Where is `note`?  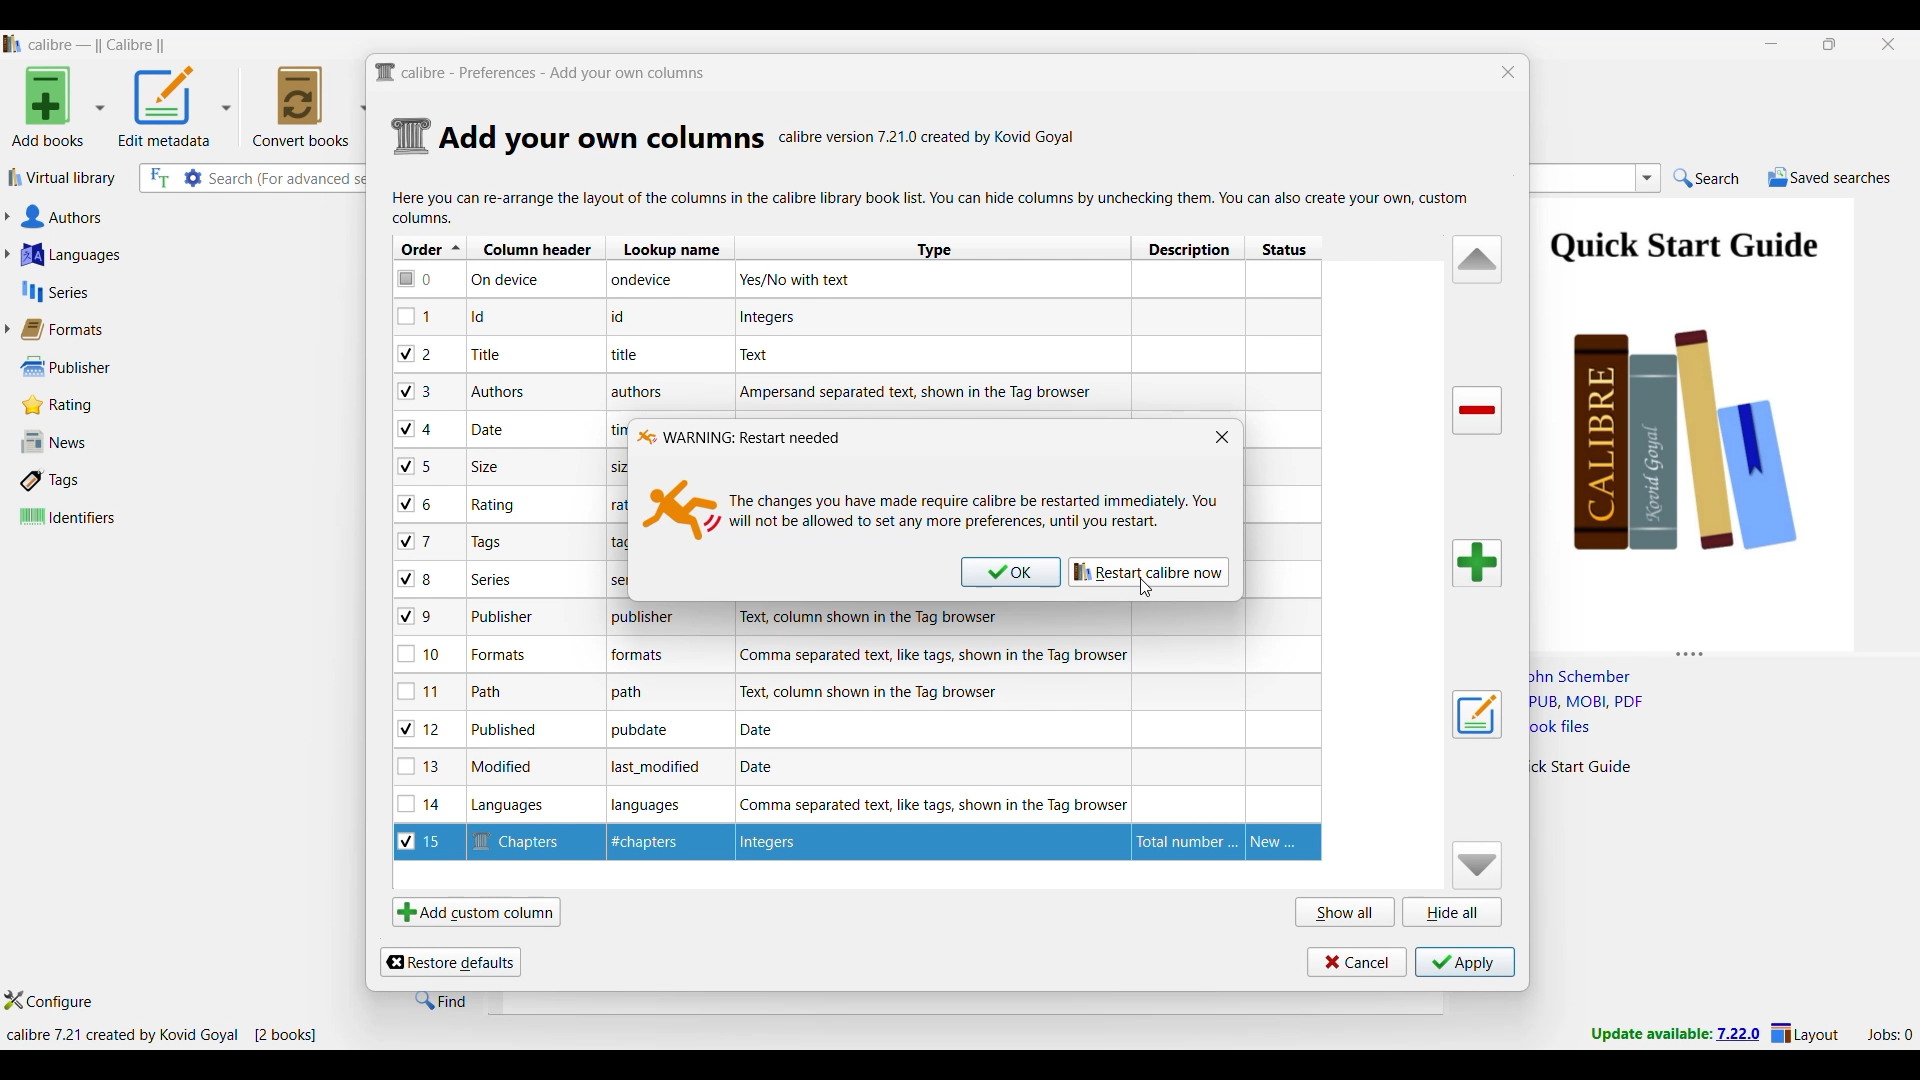 note is located at coordinates (634, 694).